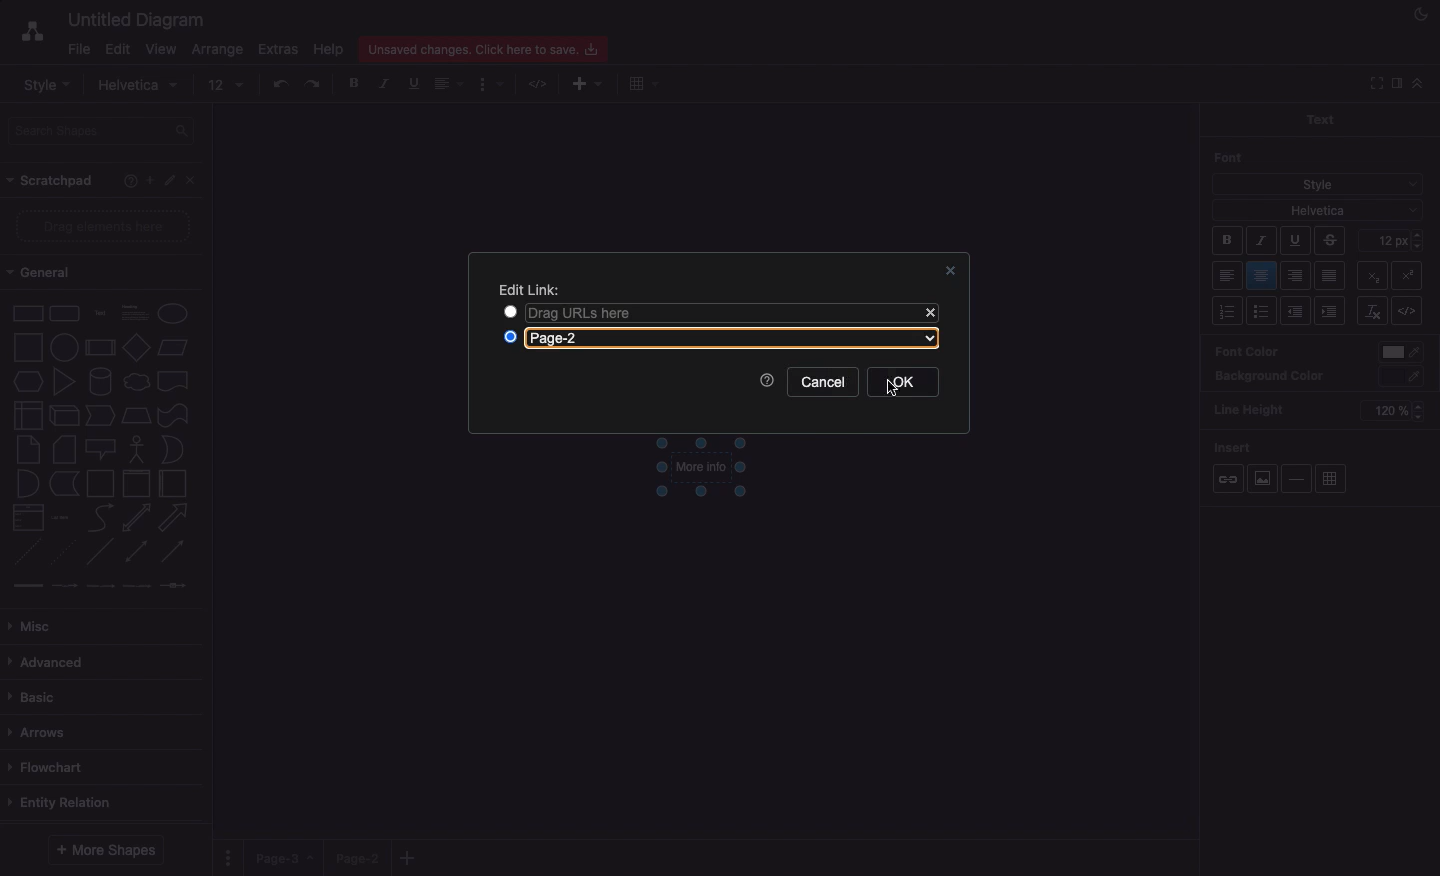 This screenshot has width=1440, height=876. Describe the element at coordinates (29, 484) in the screenshot. I see `and` at that location.